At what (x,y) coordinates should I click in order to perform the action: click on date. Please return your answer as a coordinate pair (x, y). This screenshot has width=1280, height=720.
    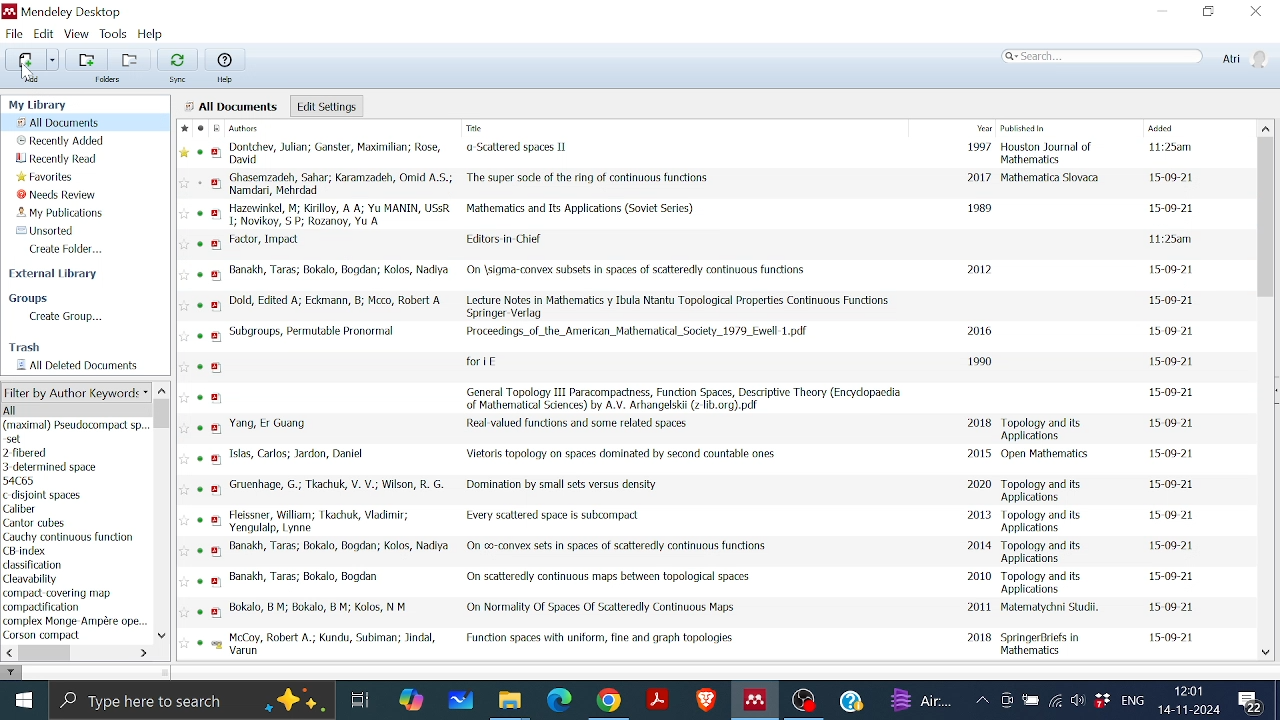
    Looking at the image, I should click on (1170, 485).